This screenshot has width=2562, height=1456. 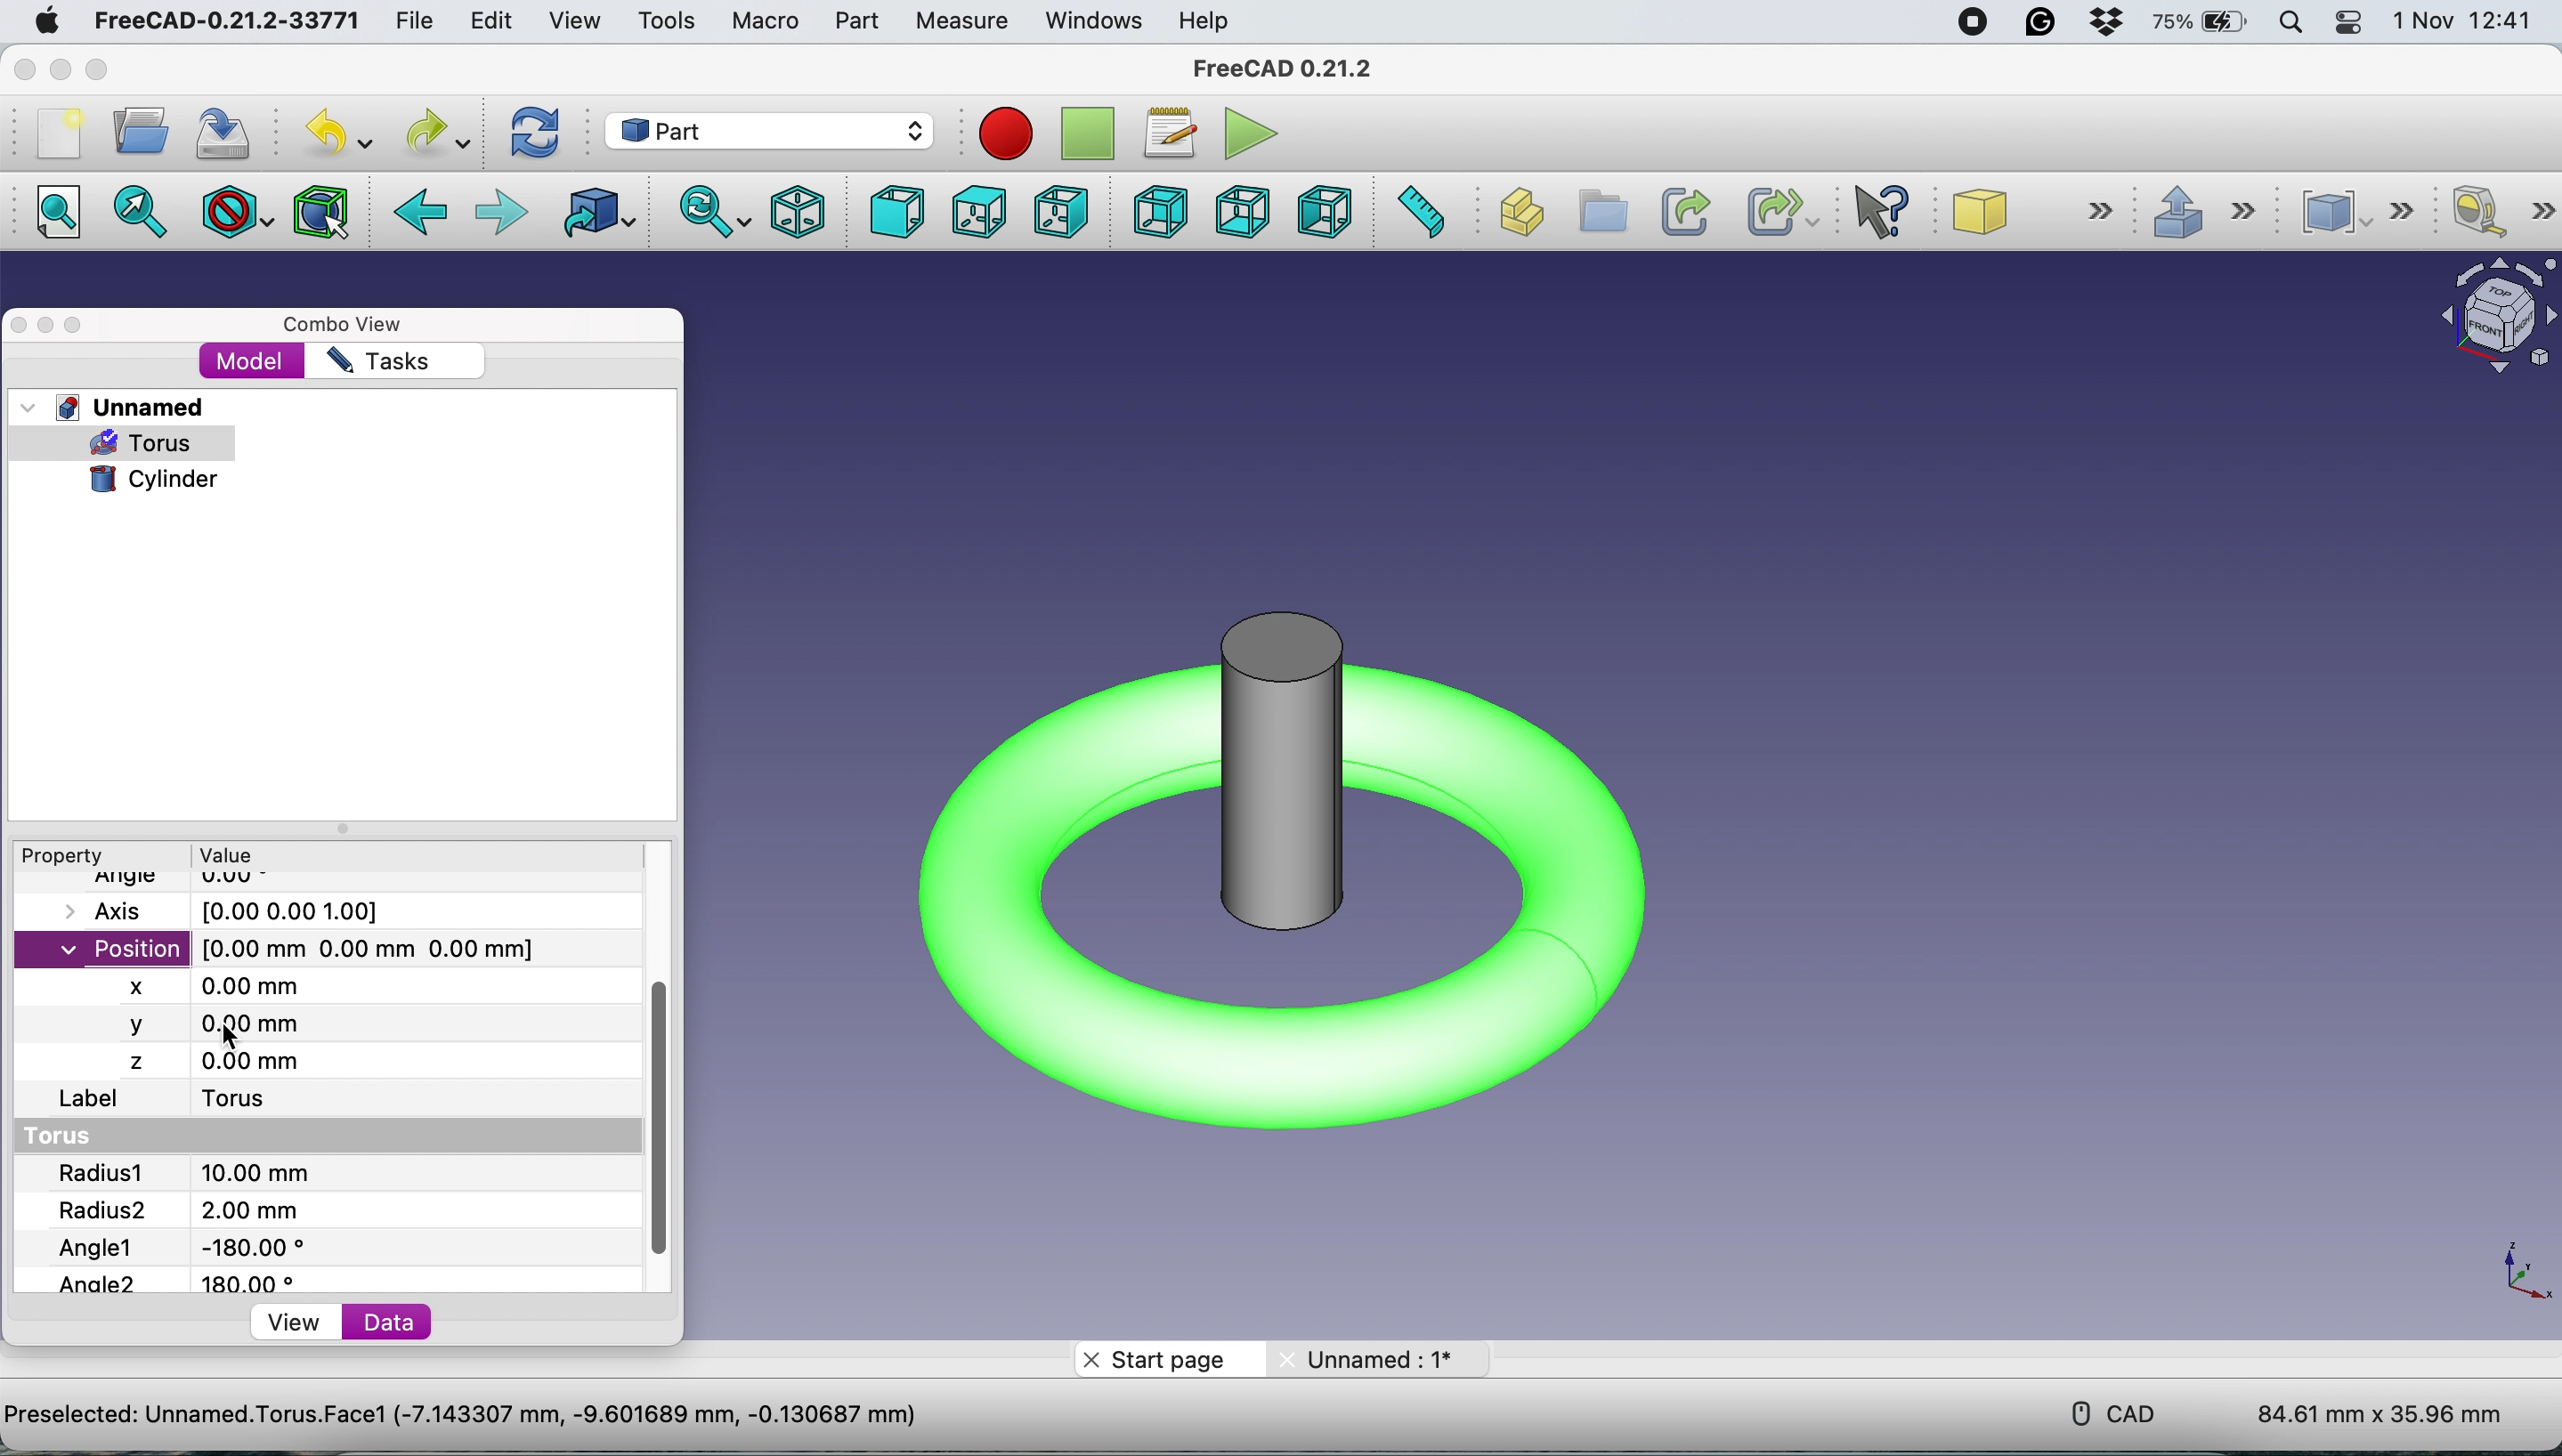 I want to click on close, so click(x=21, y=323).